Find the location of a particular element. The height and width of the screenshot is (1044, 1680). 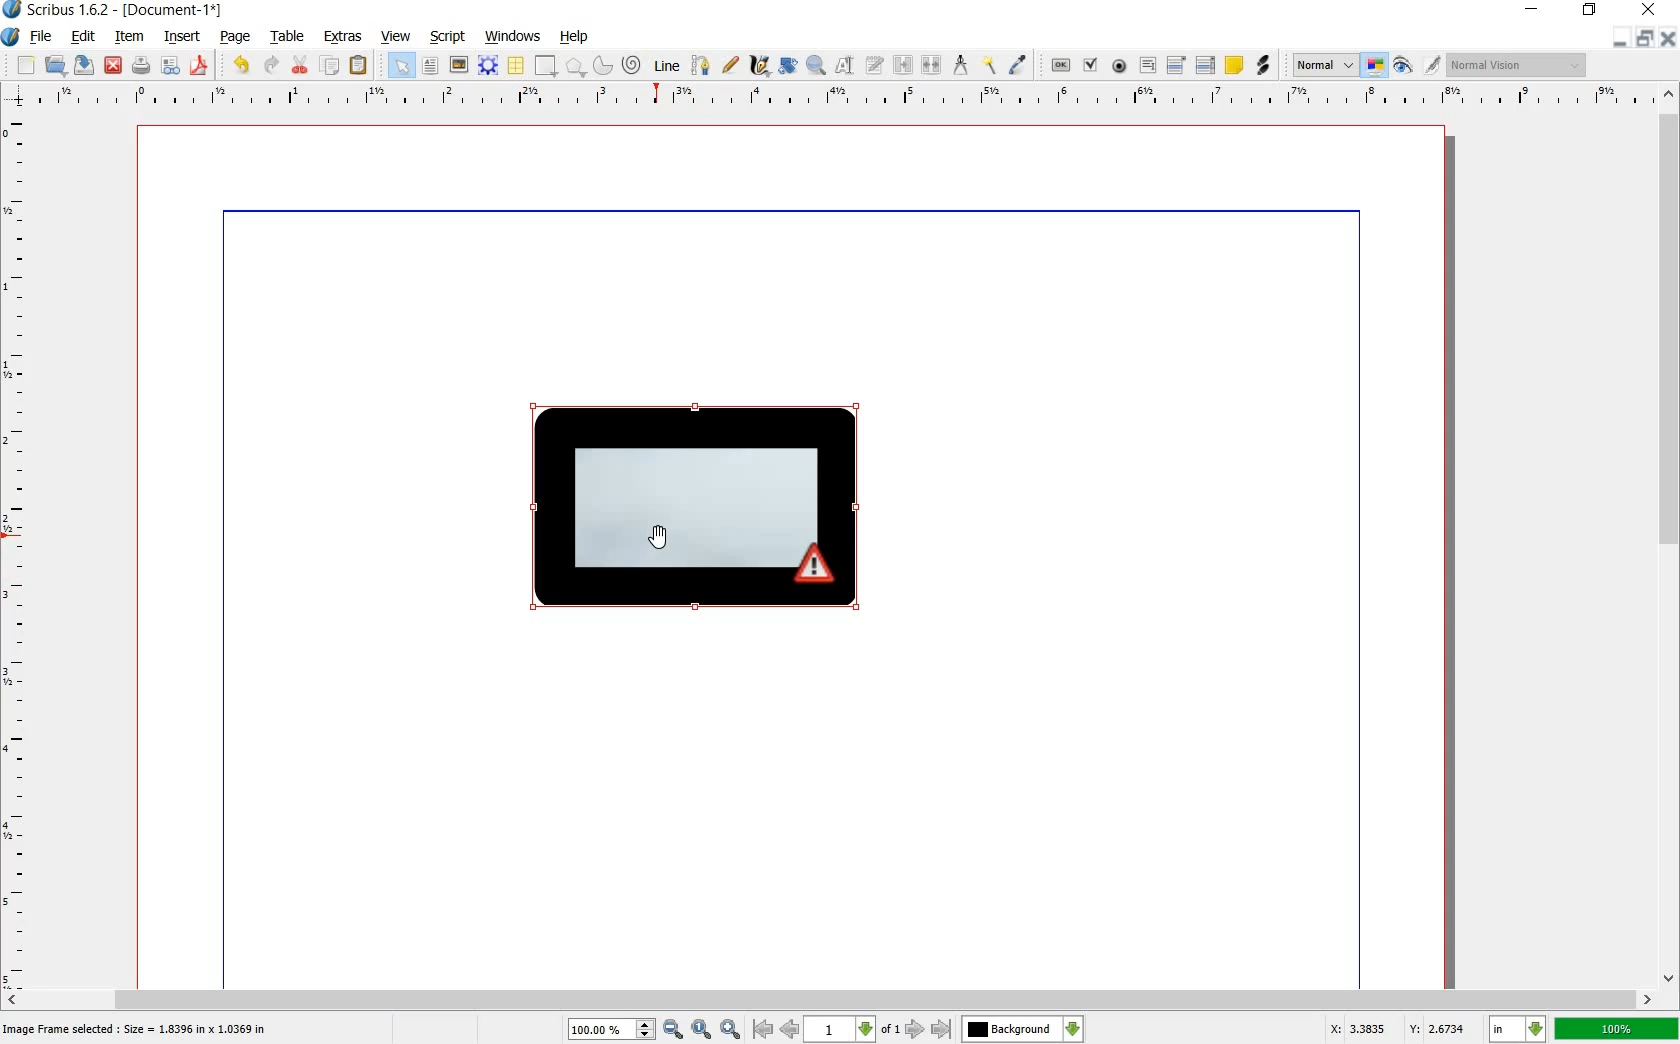

minimize is located at coordinates (1618, 38).